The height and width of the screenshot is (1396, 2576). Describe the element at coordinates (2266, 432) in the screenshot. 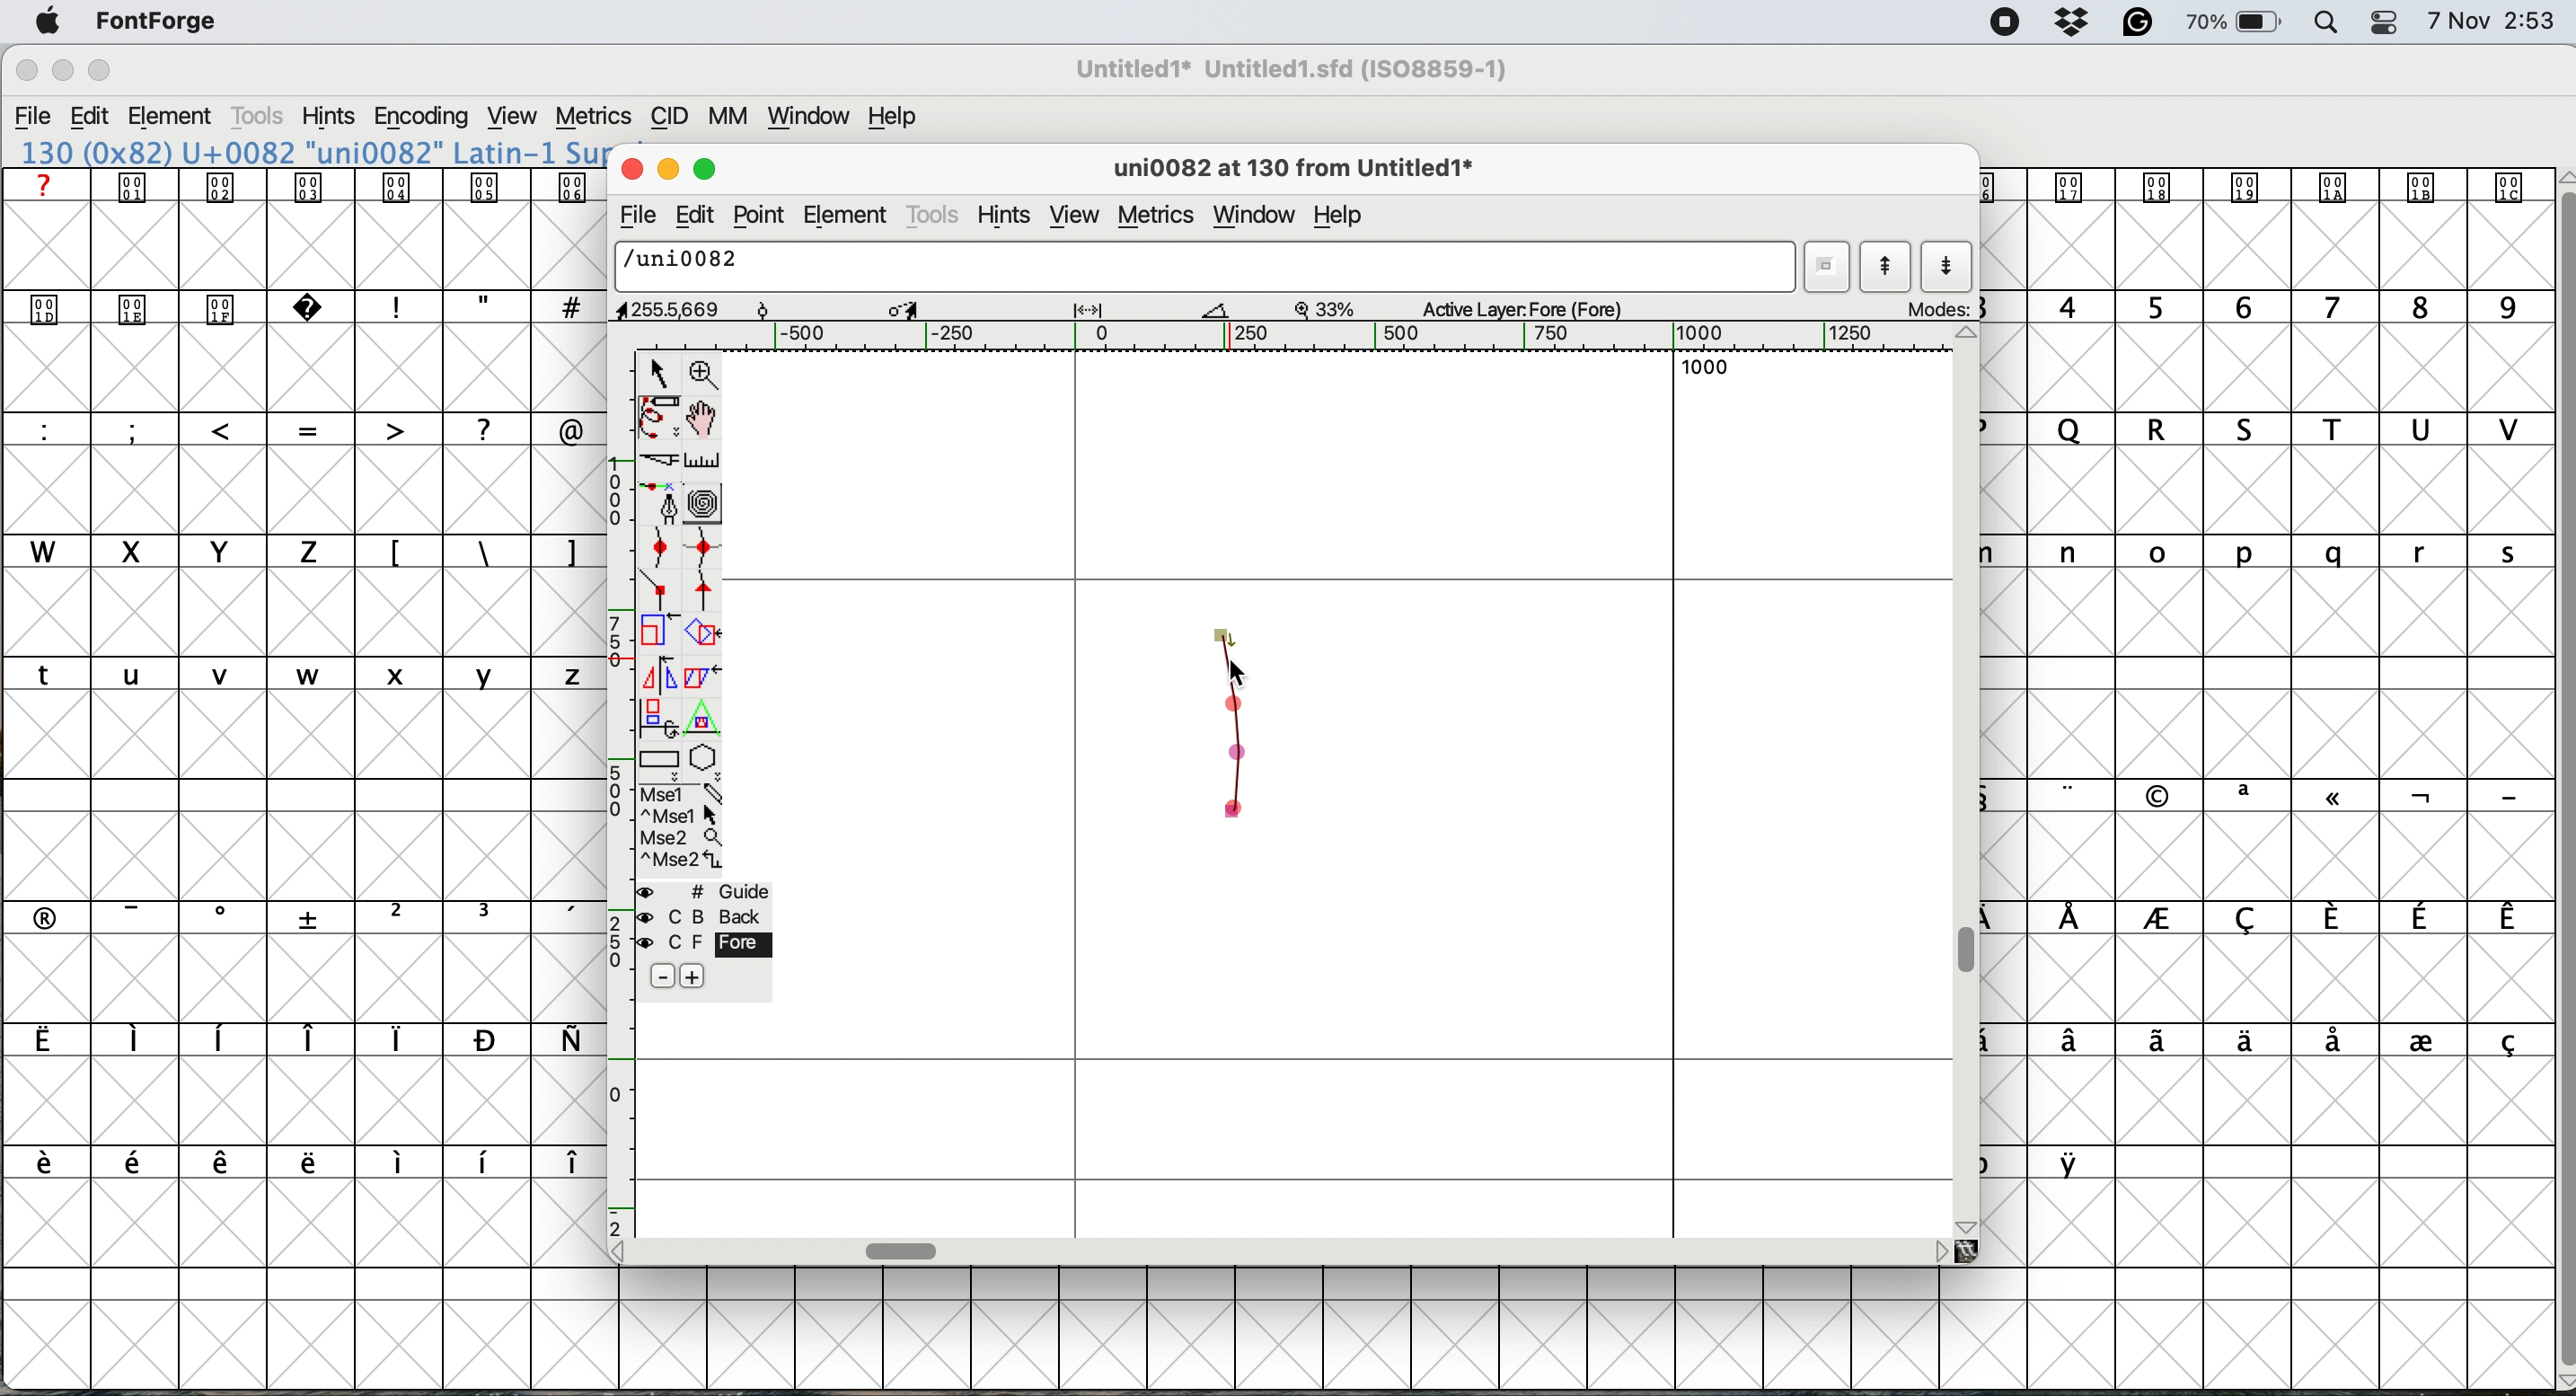

I see `uppercase letters` at that location.